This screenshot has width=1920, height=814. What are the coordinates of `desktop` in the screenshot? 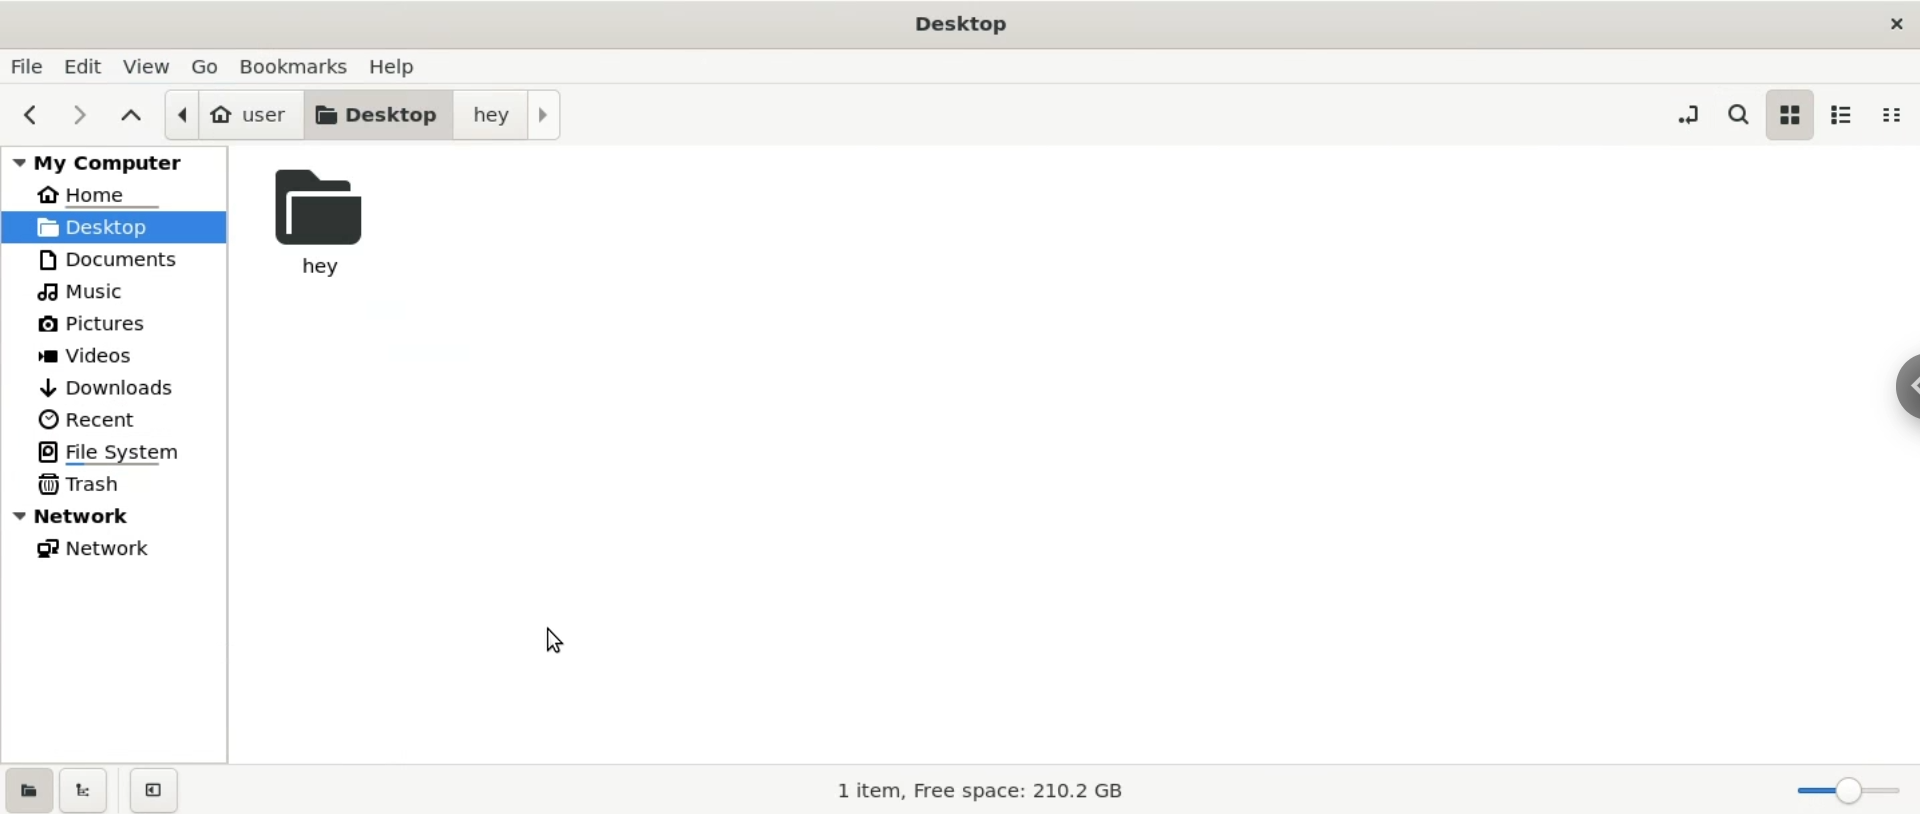 It's located at (384, 115).